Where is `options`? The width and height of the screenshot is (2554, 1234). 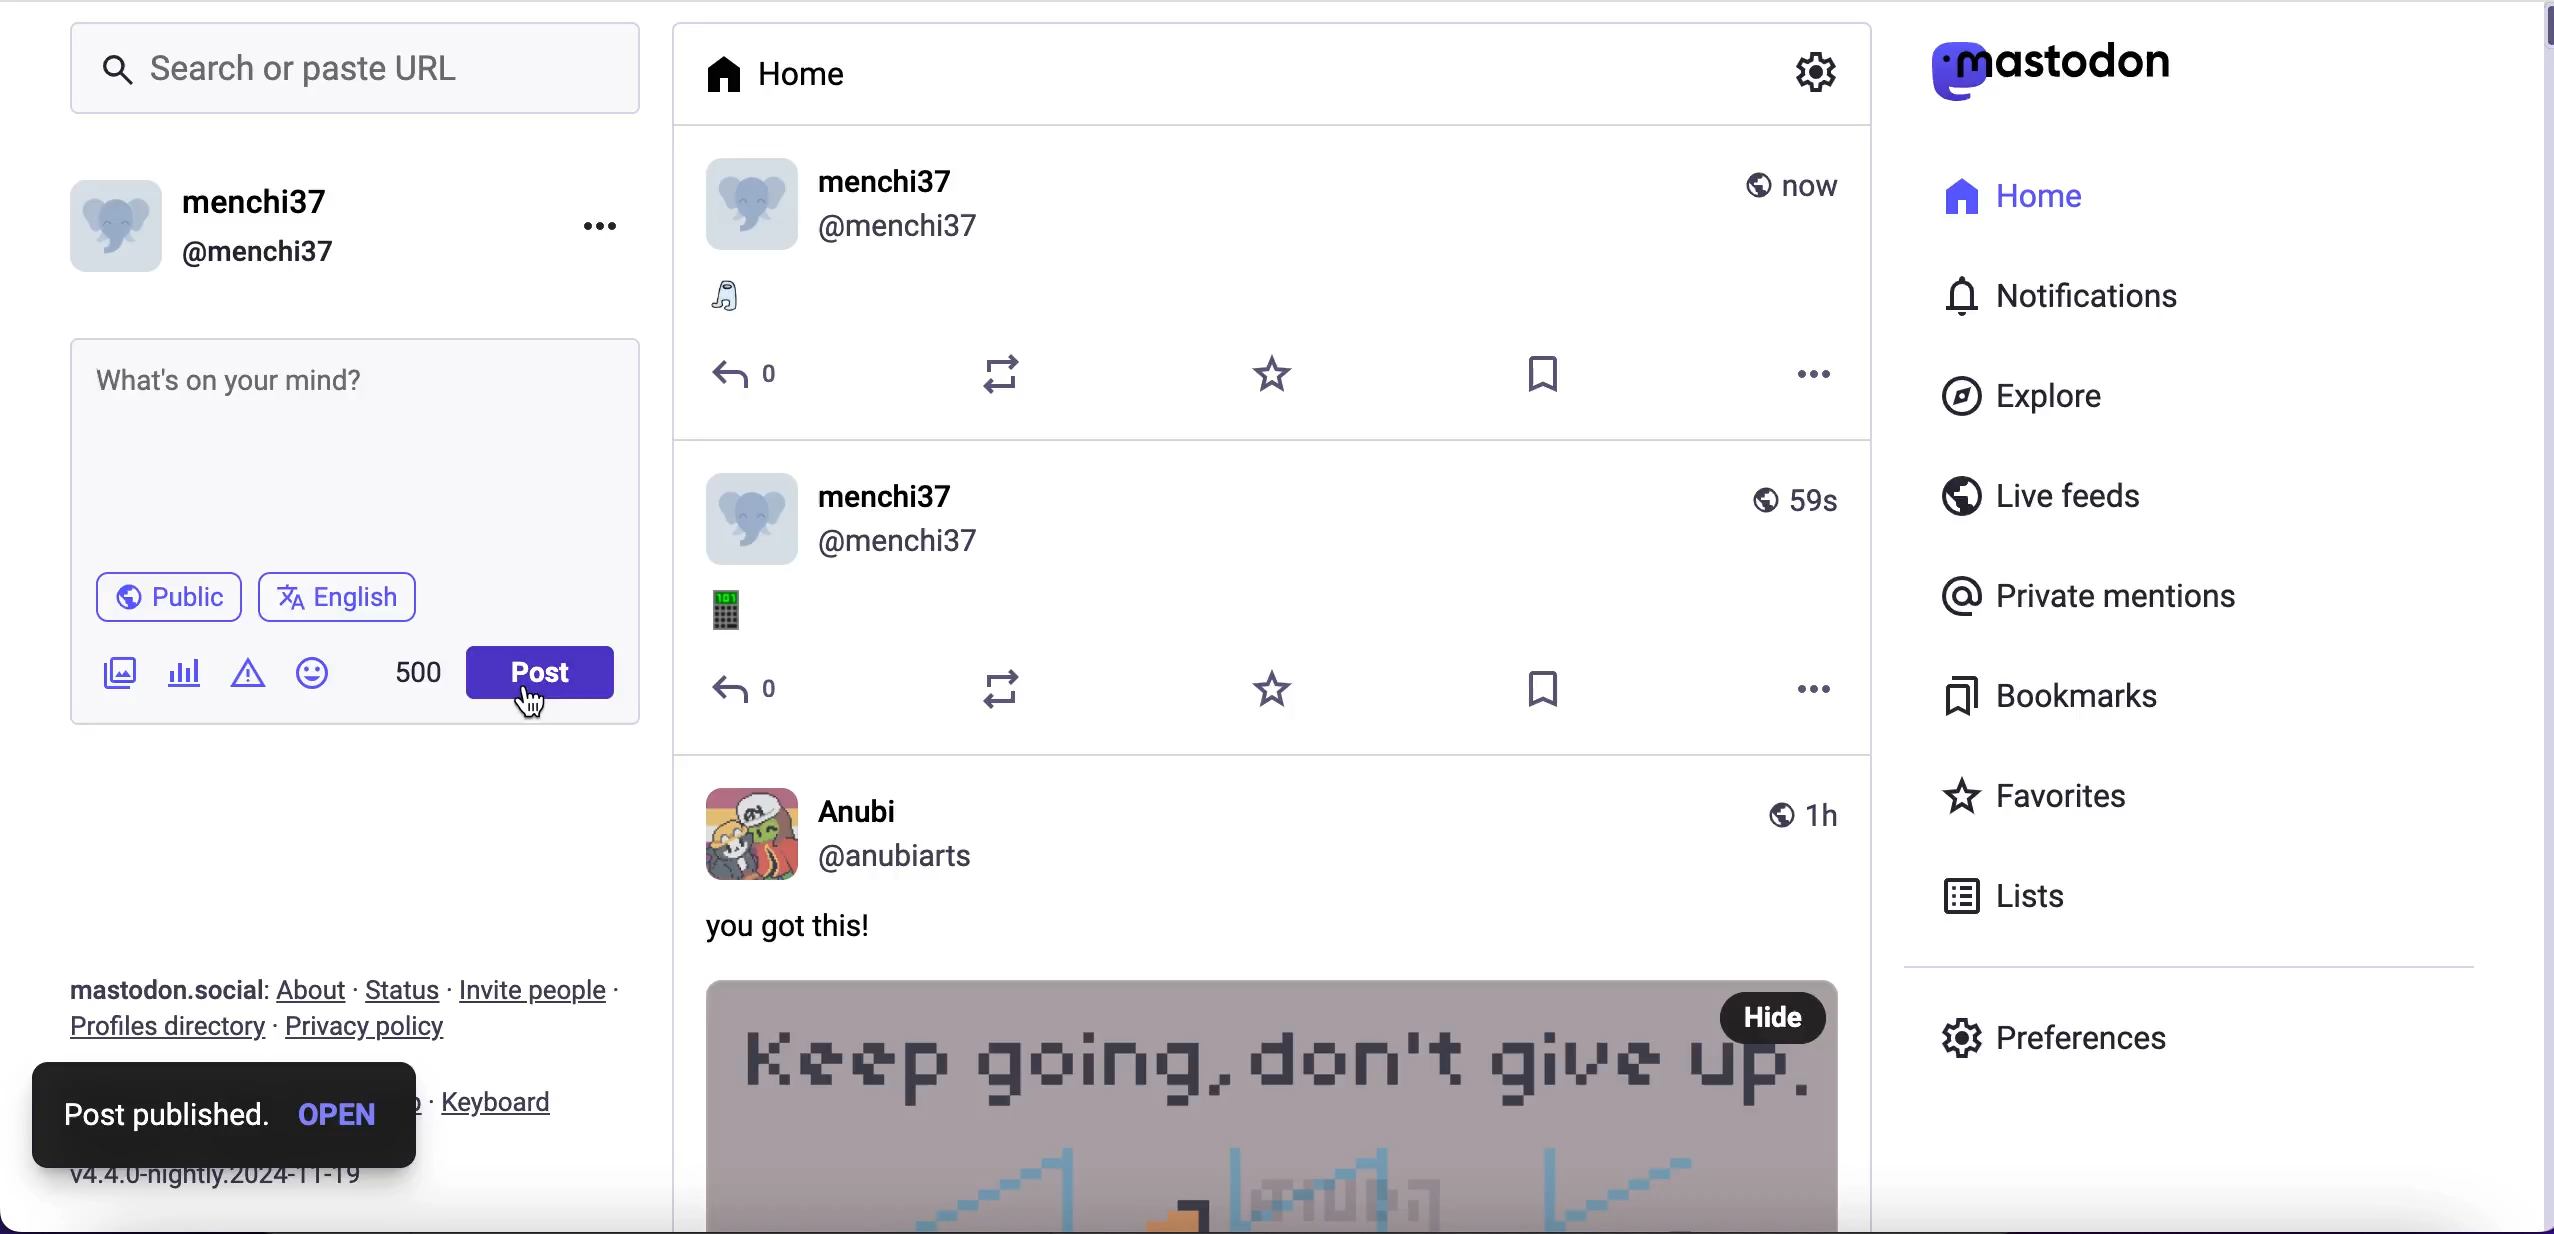 options is located at coordinates (602, 227).